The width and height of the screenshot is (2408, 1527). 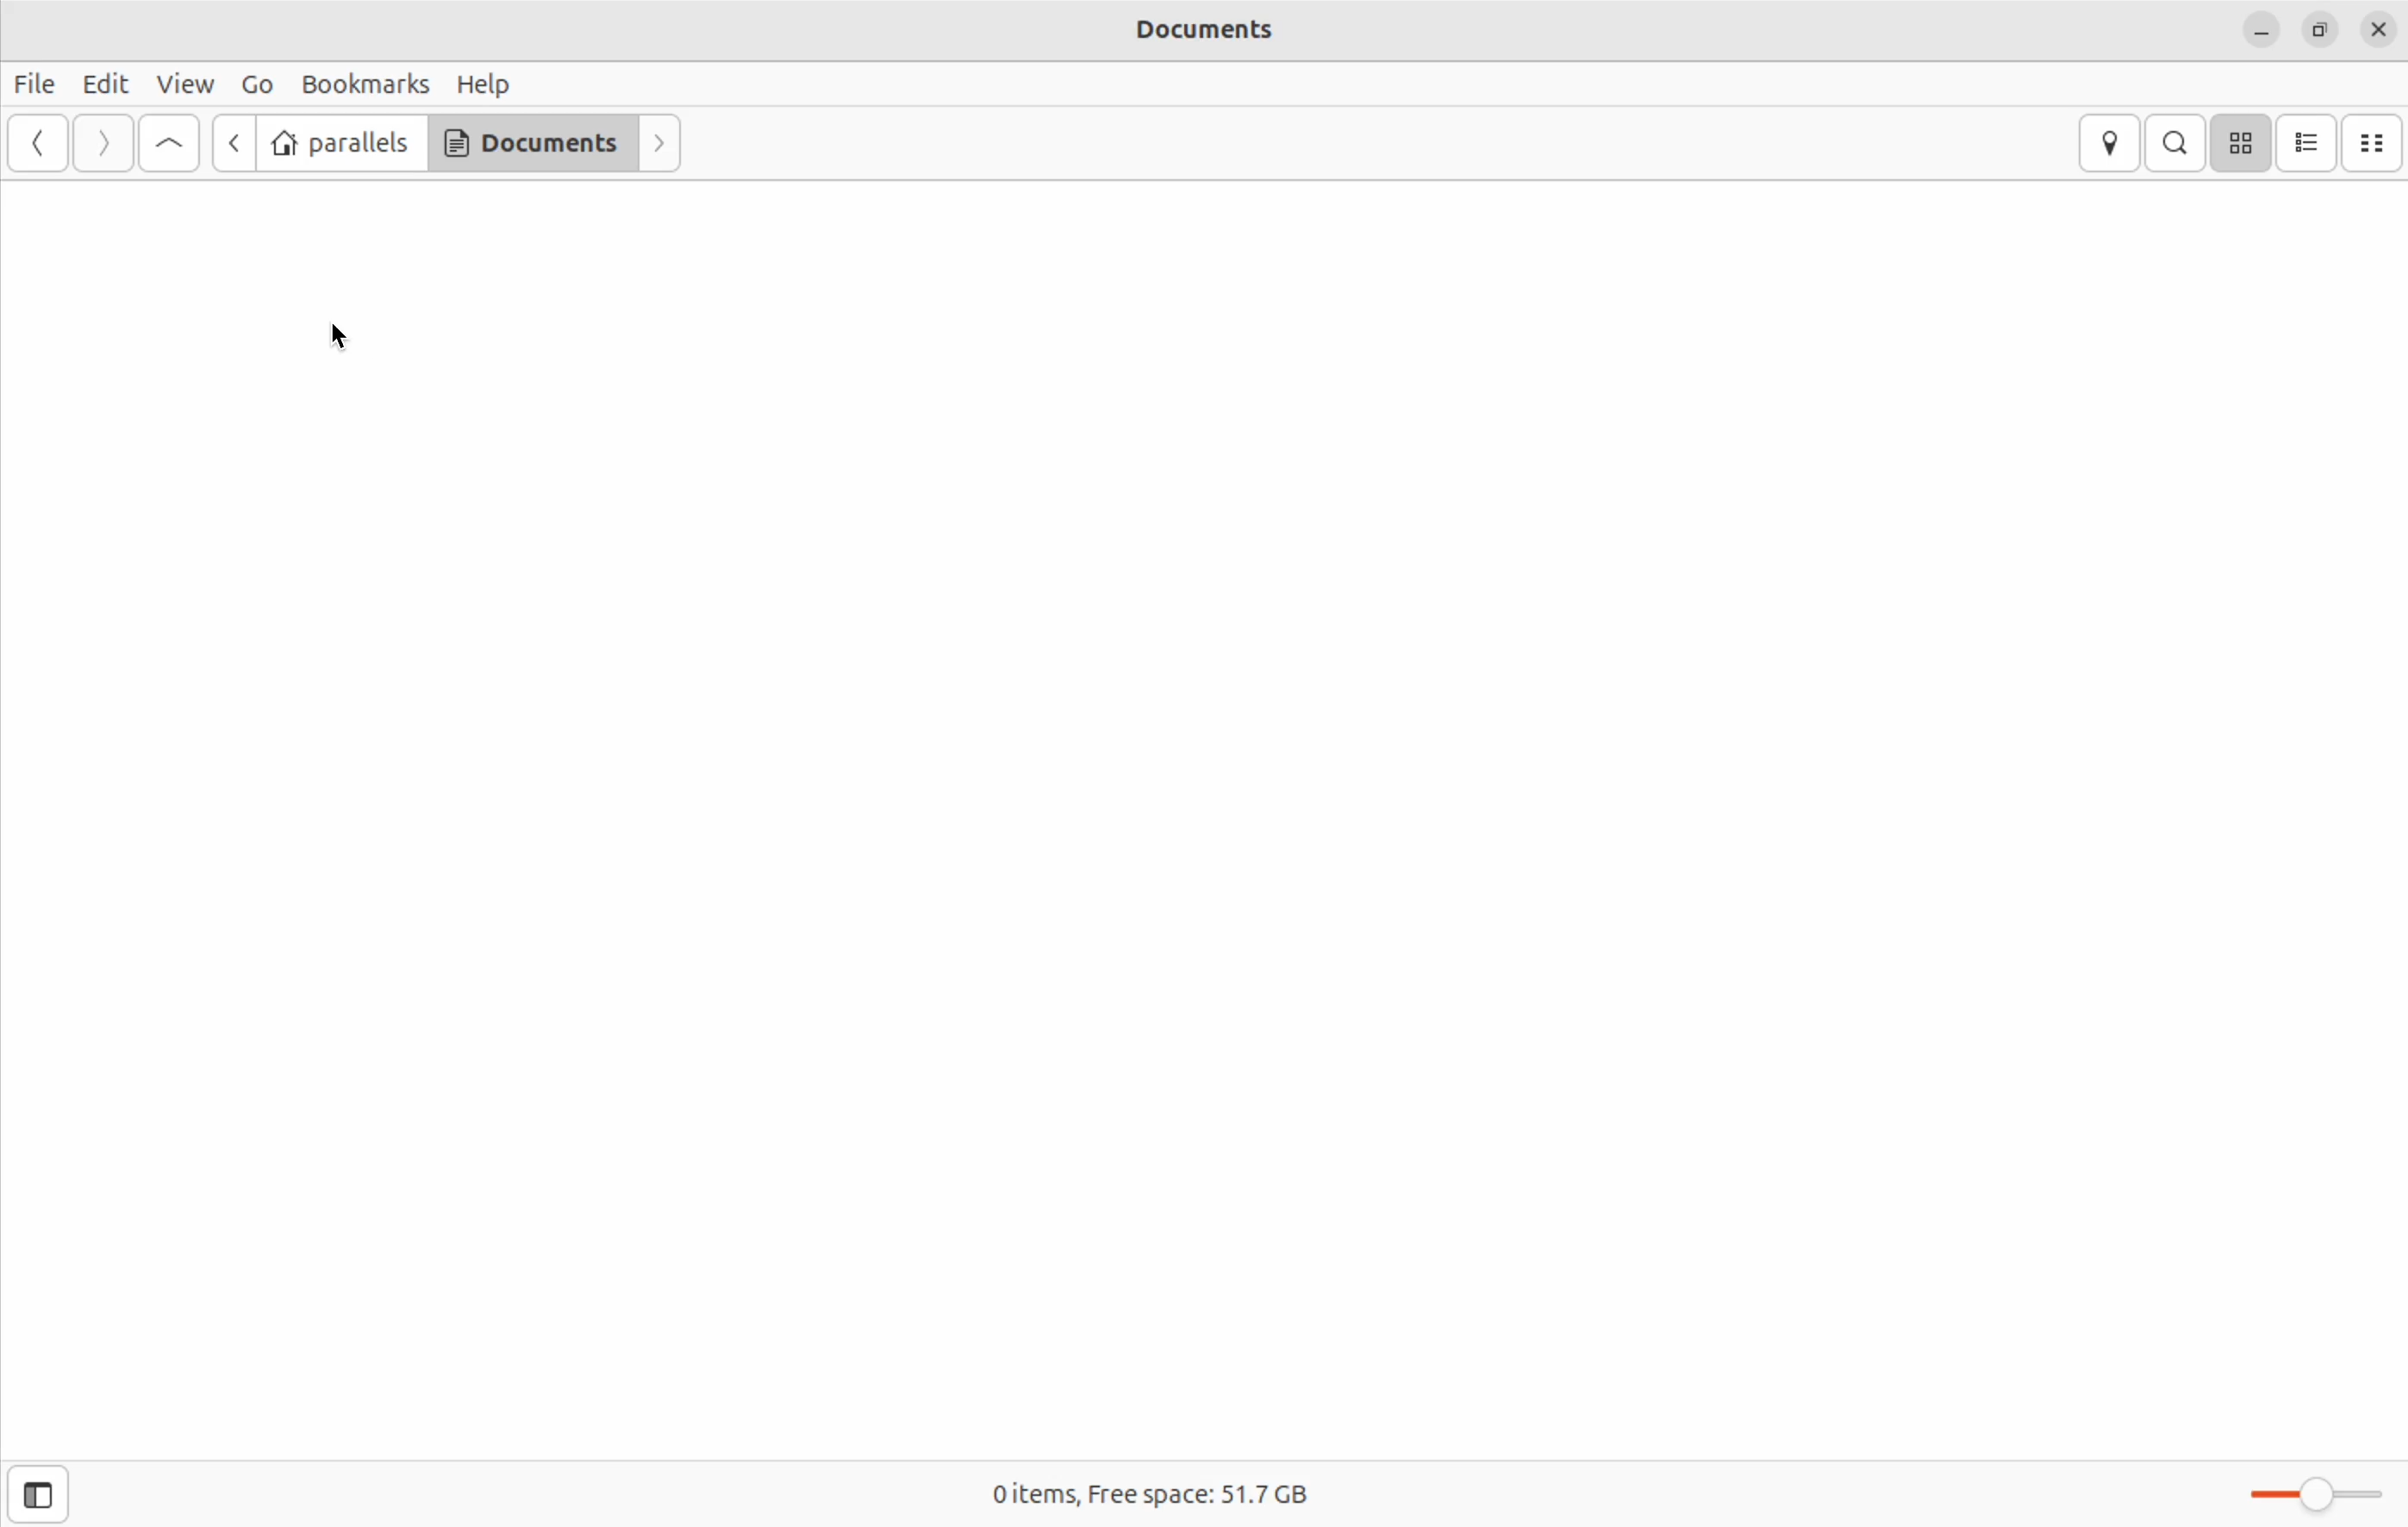 I want to click on 0 items, Free space: 51.7 GB, so click(x=1152, y=1488).